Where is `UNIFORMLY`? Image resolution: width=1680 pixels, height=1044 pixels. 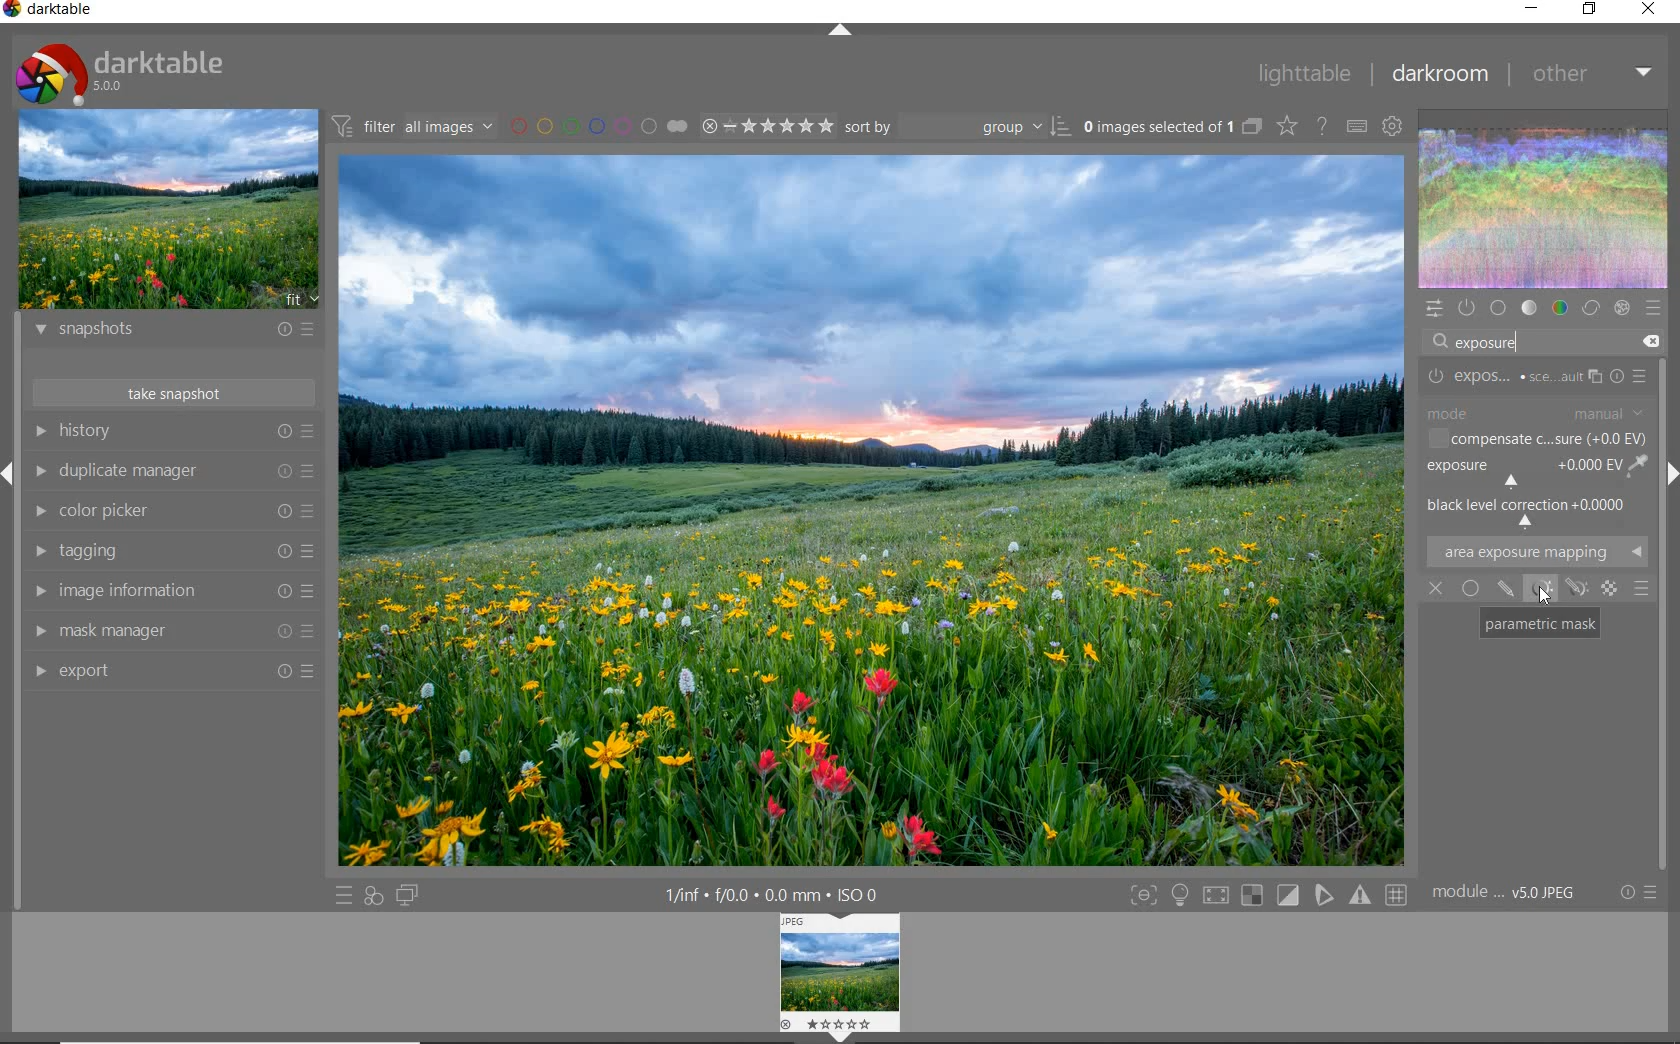 UNIFORMLY is located at coordinates (1471, 586).